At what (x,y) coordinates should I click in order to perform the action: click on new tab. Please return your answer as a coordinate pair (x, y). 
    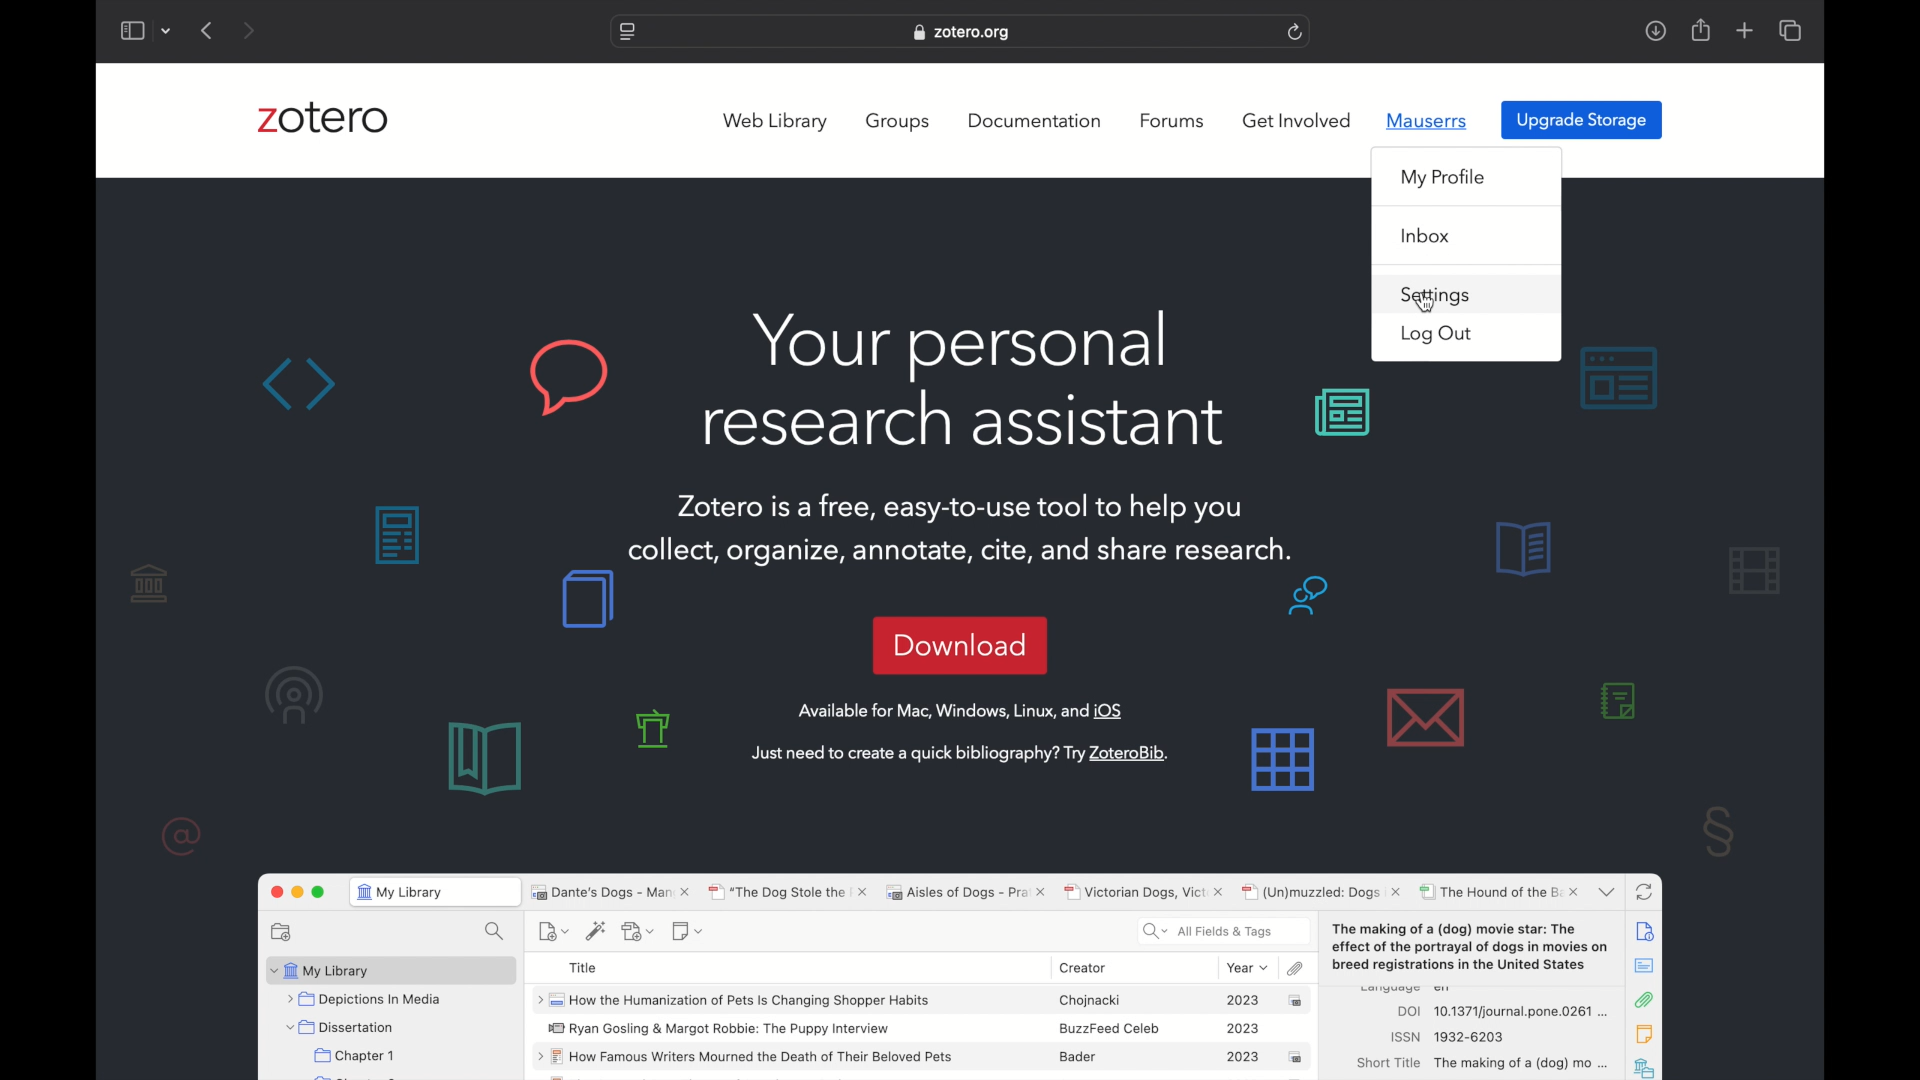
    Looking at the image, I should click on (1745, 31).